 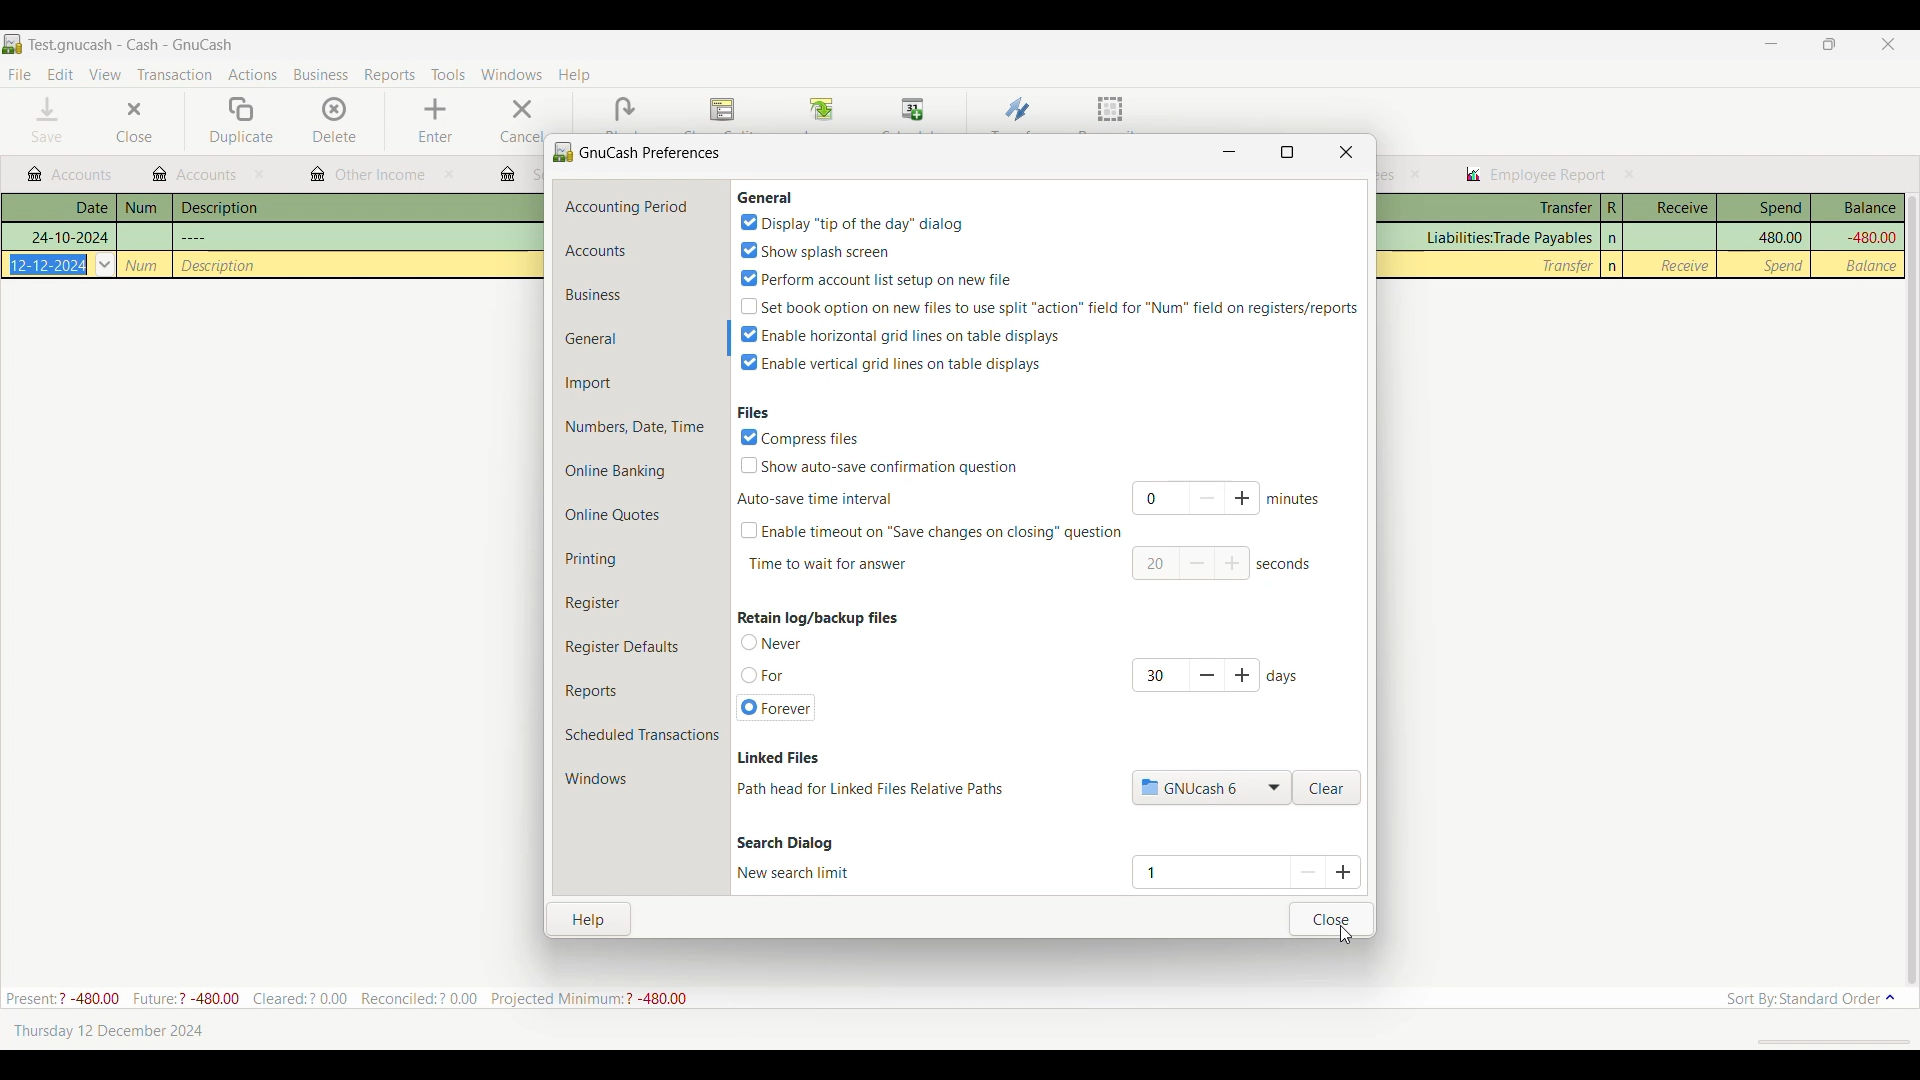 I want to click on days, so click(x=1286, y=676).